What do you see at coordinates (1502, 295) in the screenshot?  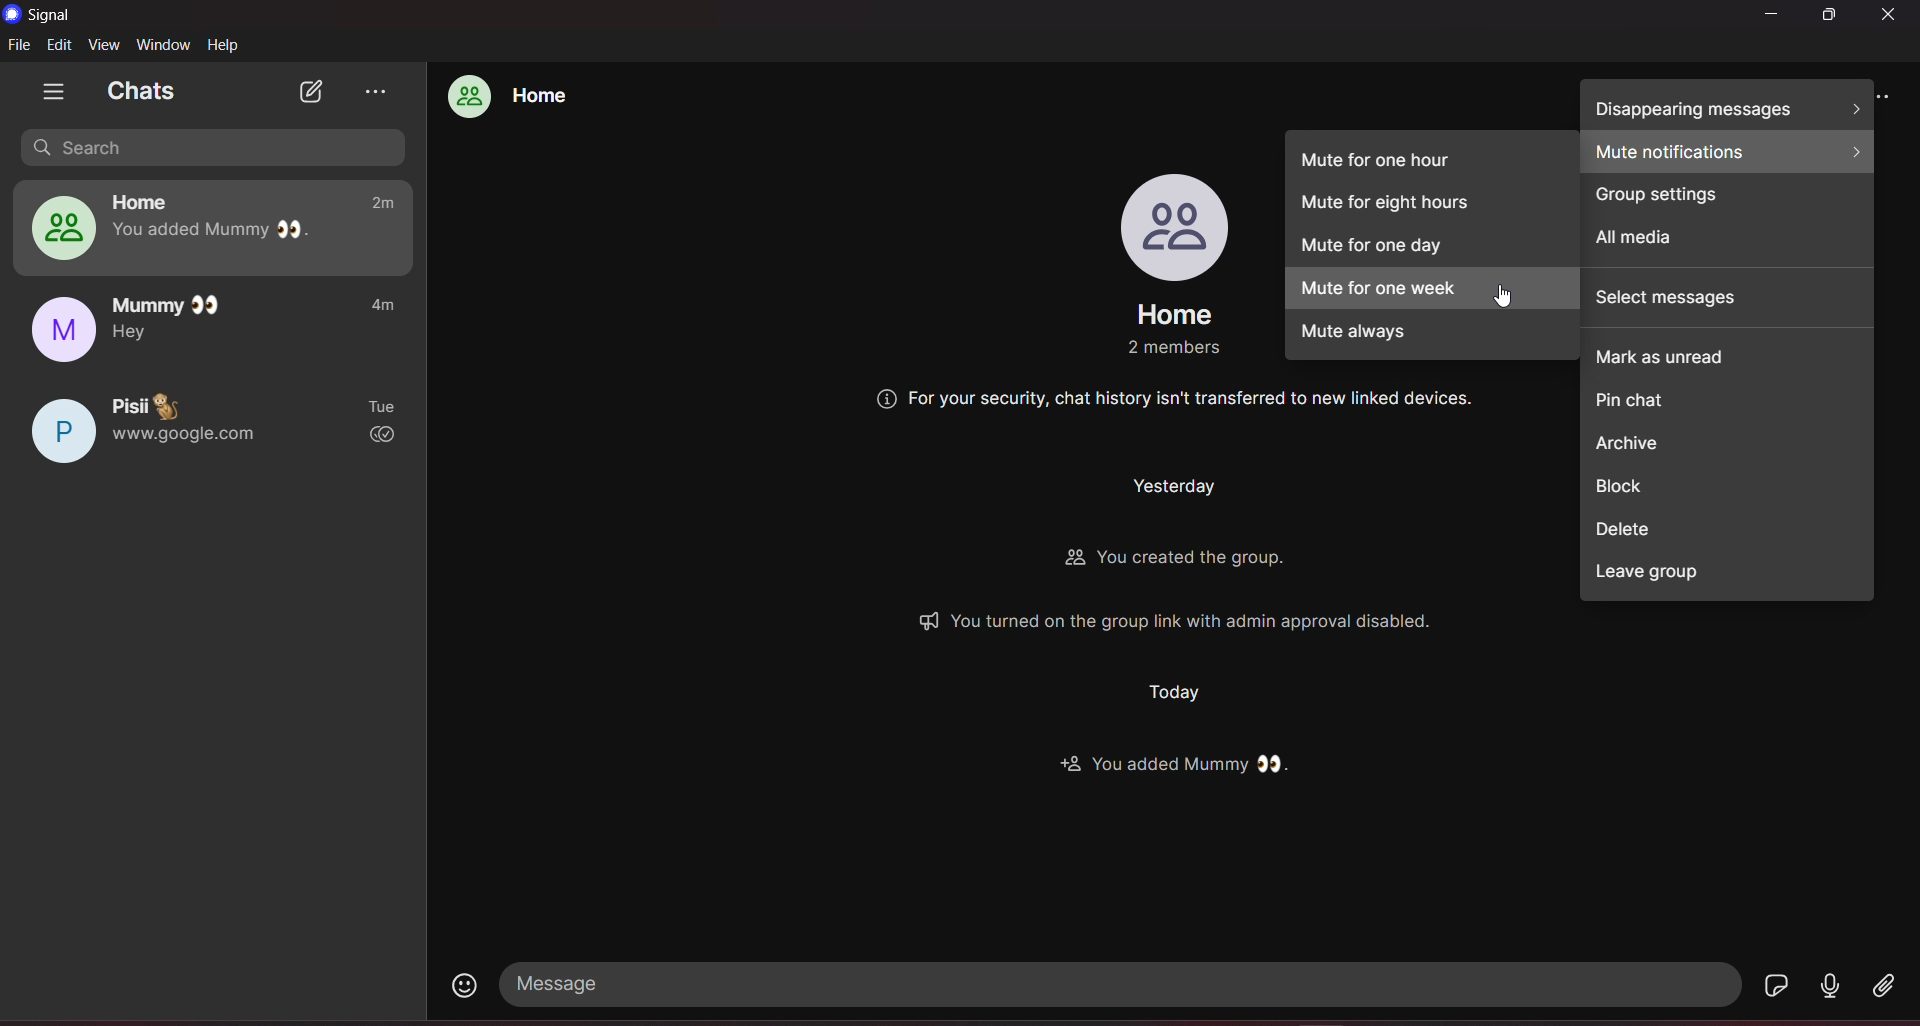 I see `Cursor` at bounding box center [1502, 295].